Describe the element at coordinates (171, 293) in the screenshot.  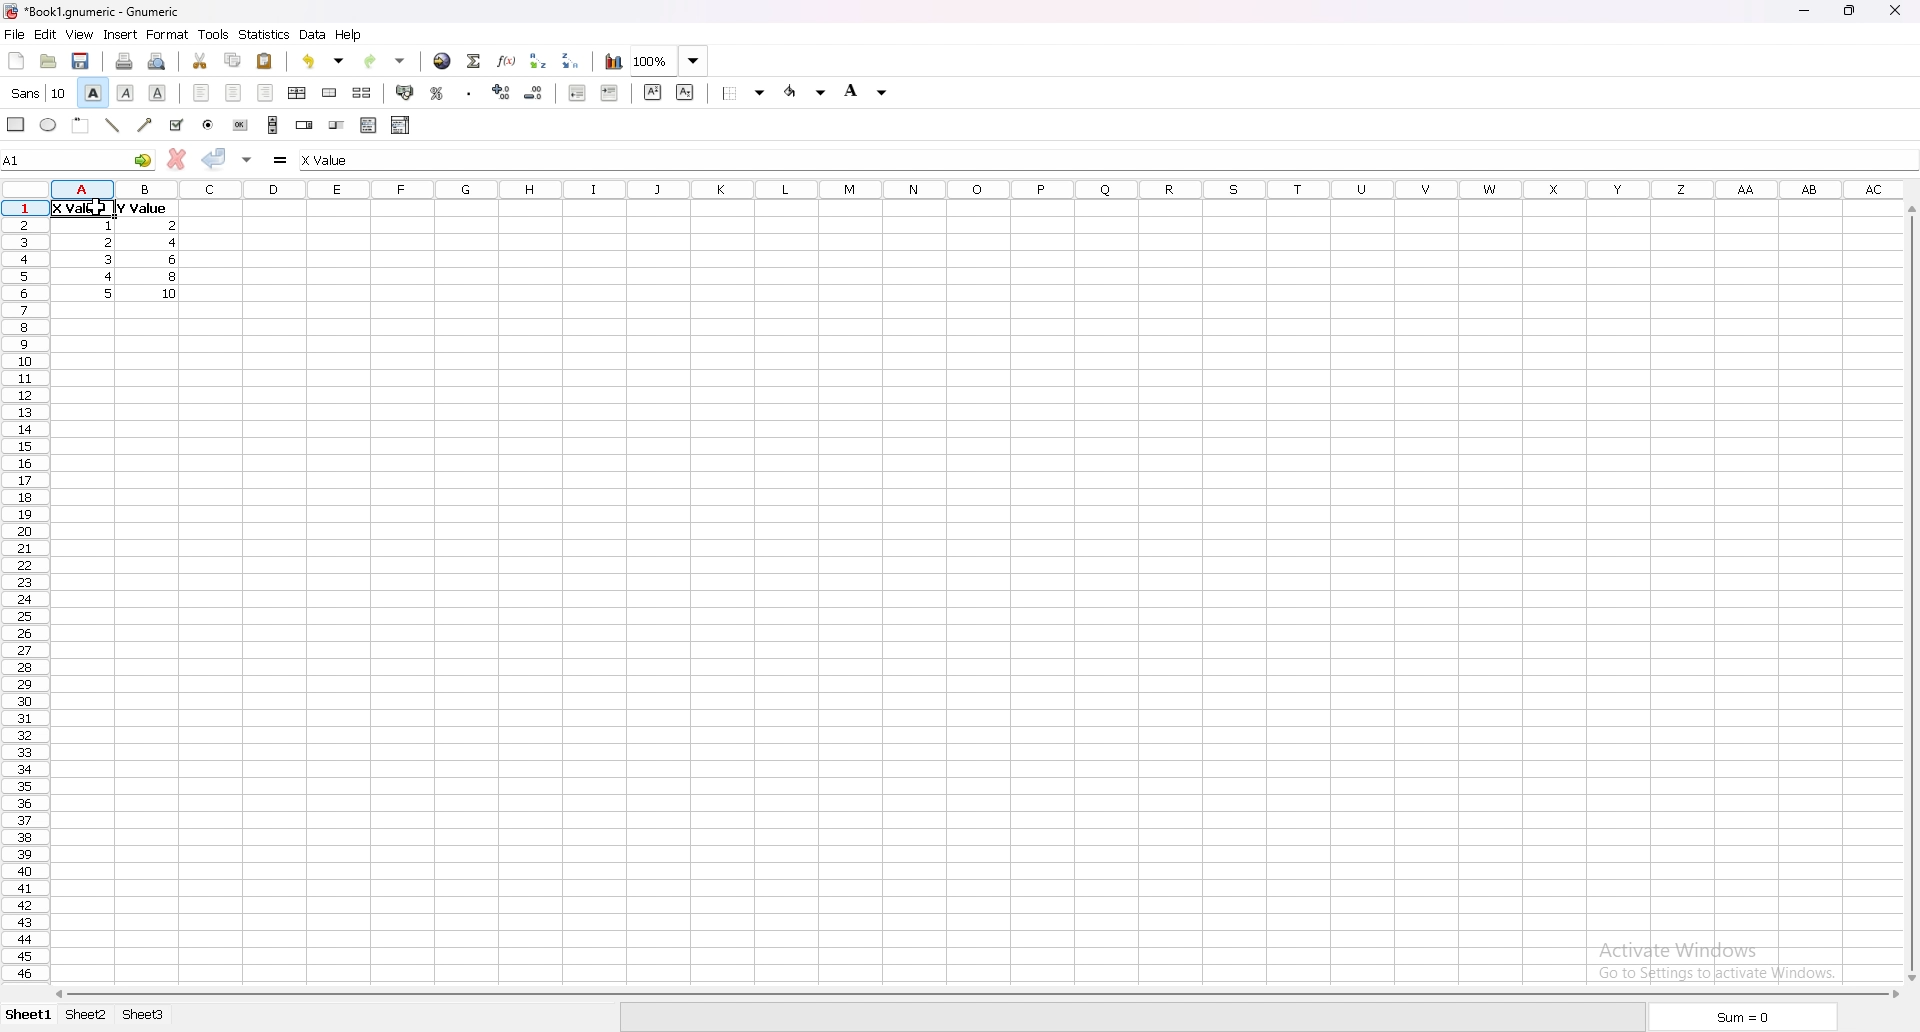
I see `value` at that location.